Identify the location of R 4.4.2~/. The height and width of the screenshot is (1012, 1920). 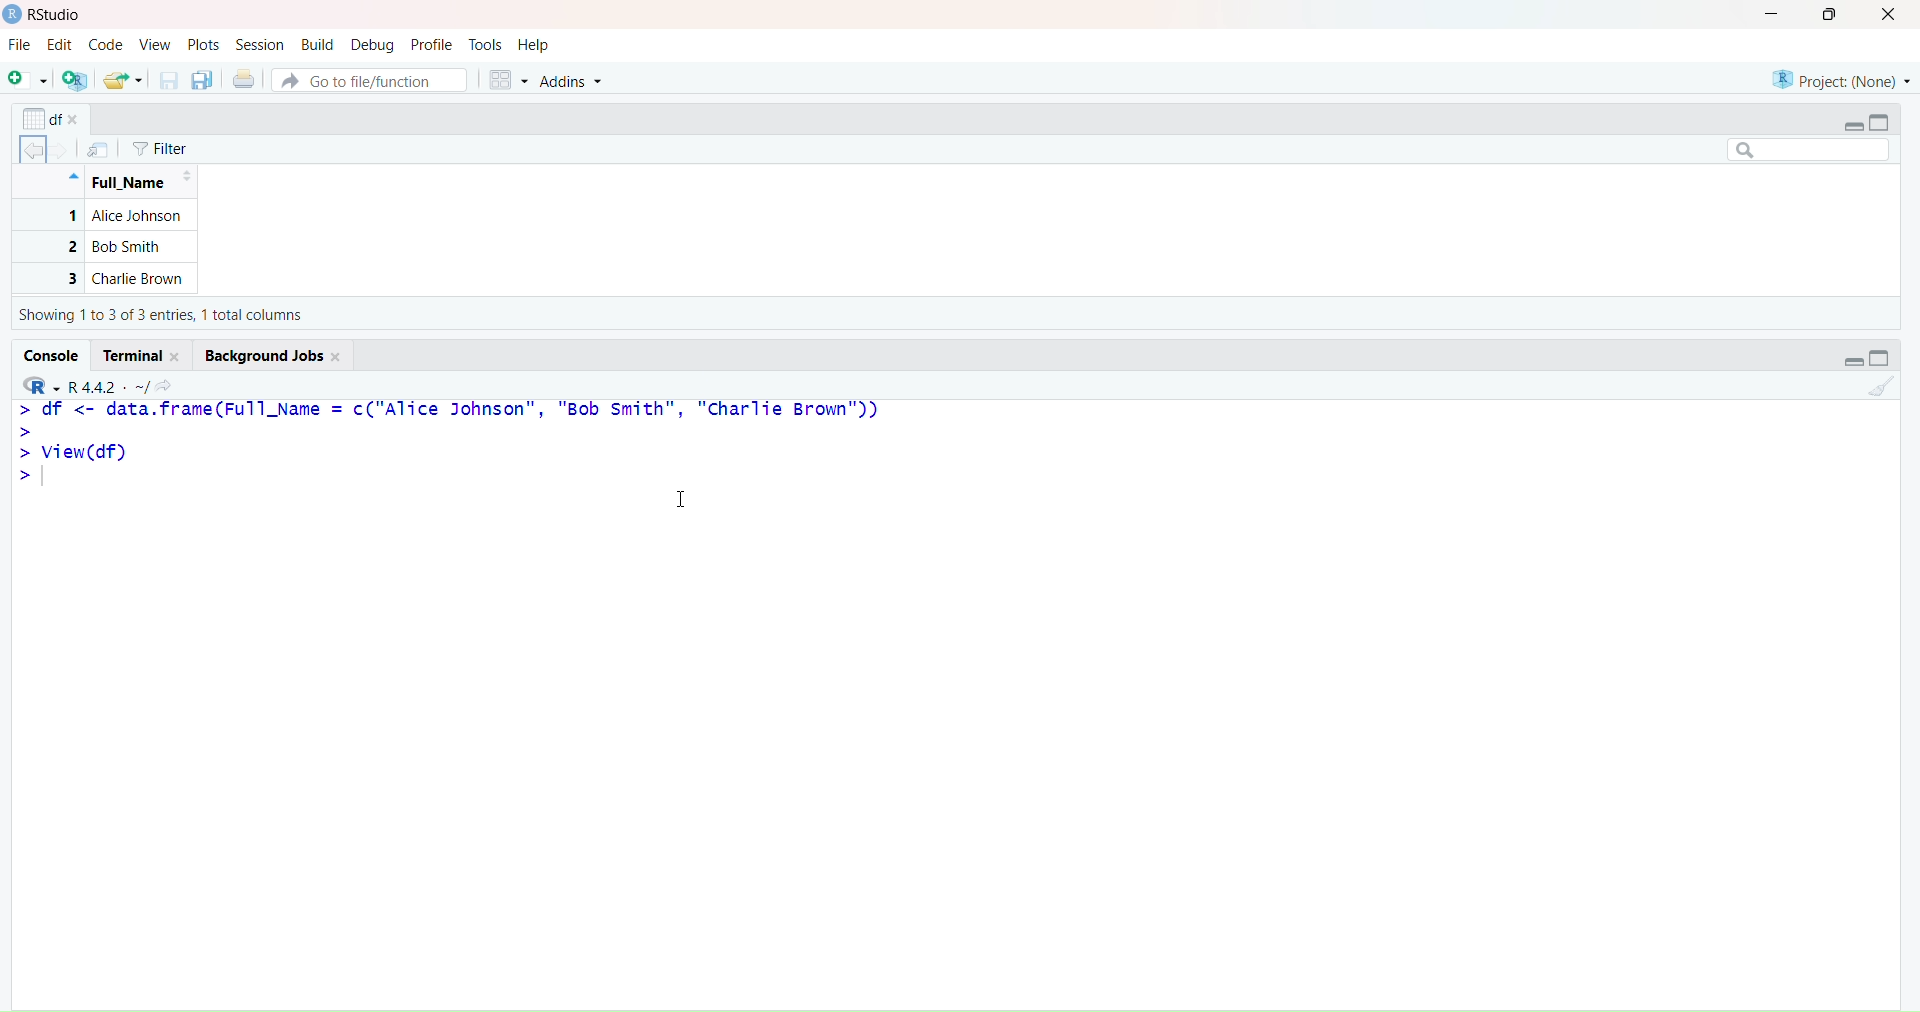
(110, 383).